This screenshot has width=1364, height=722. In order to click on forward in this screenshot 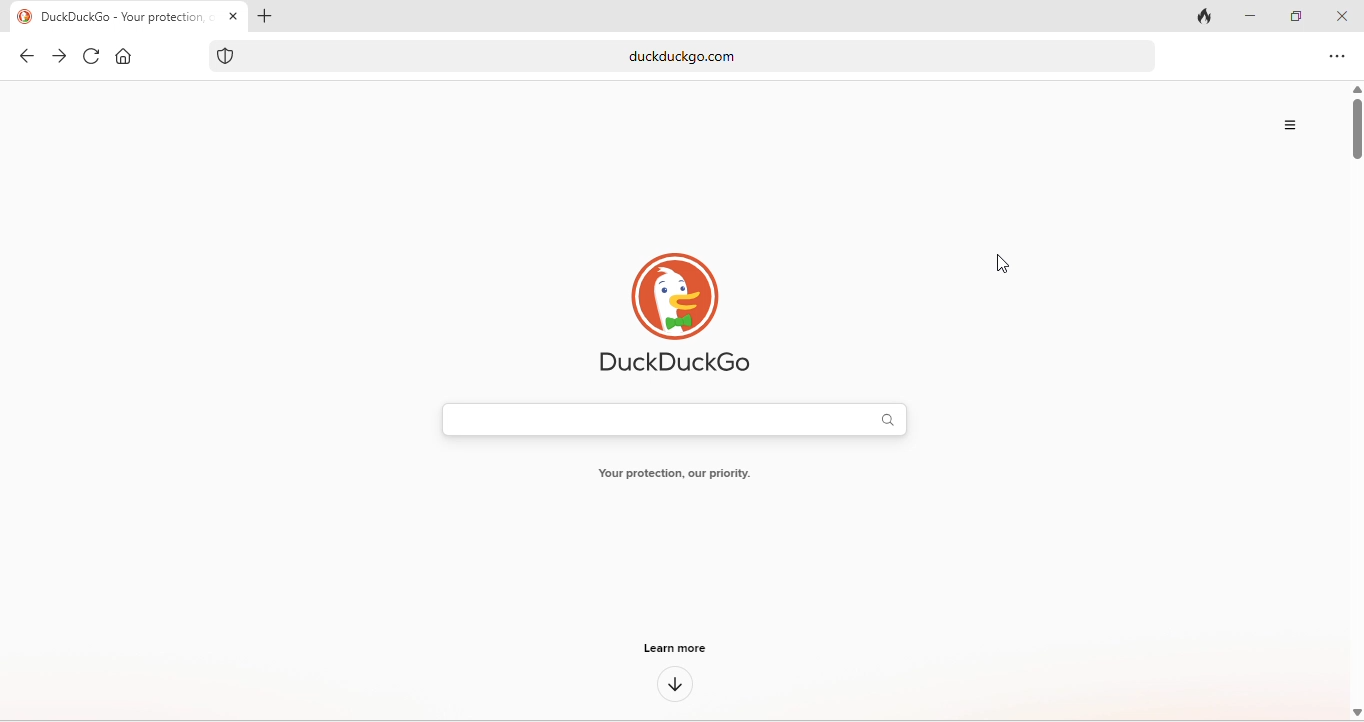, I will do `click(58, 56)`.